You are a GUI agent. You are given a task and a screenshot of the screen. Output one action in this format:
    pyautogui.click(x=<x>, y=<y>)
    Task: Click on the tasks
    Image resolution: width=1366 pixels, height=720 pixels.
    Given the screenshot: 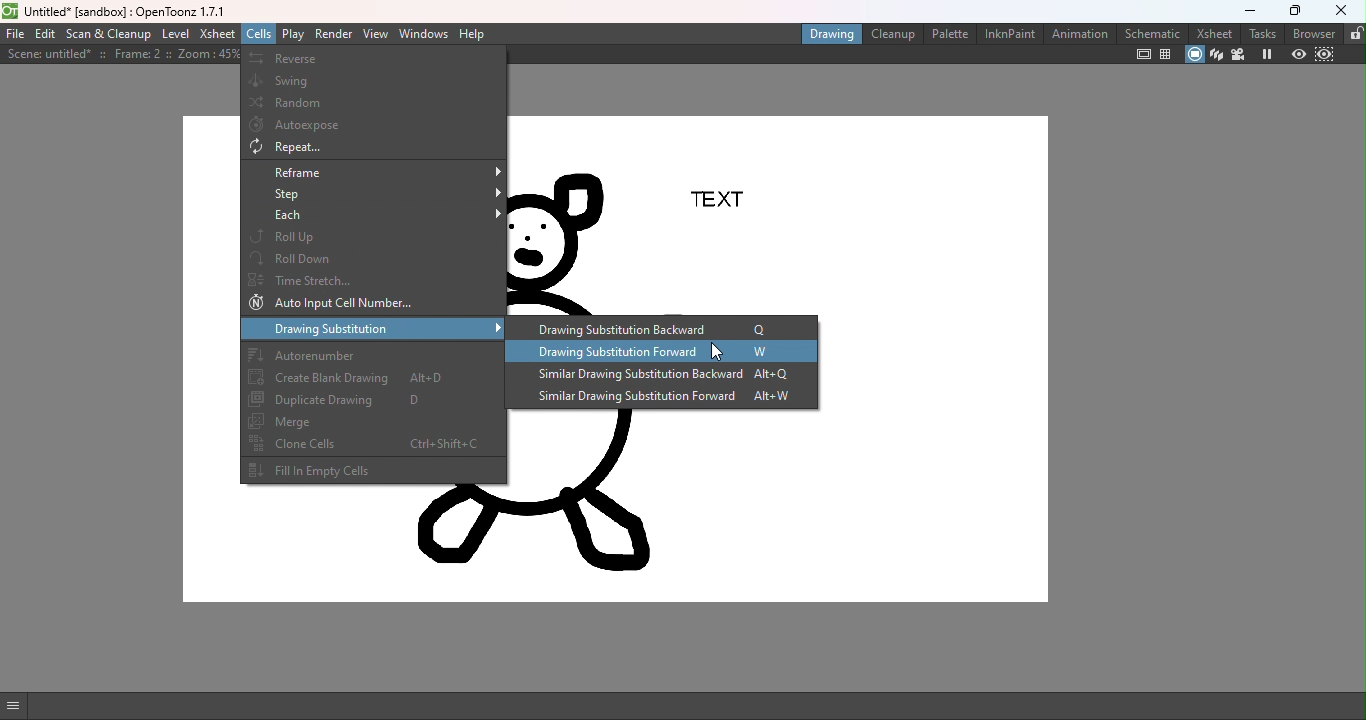 What is the action you would take?
    pyautogui.click(x=1260, y=33)
    